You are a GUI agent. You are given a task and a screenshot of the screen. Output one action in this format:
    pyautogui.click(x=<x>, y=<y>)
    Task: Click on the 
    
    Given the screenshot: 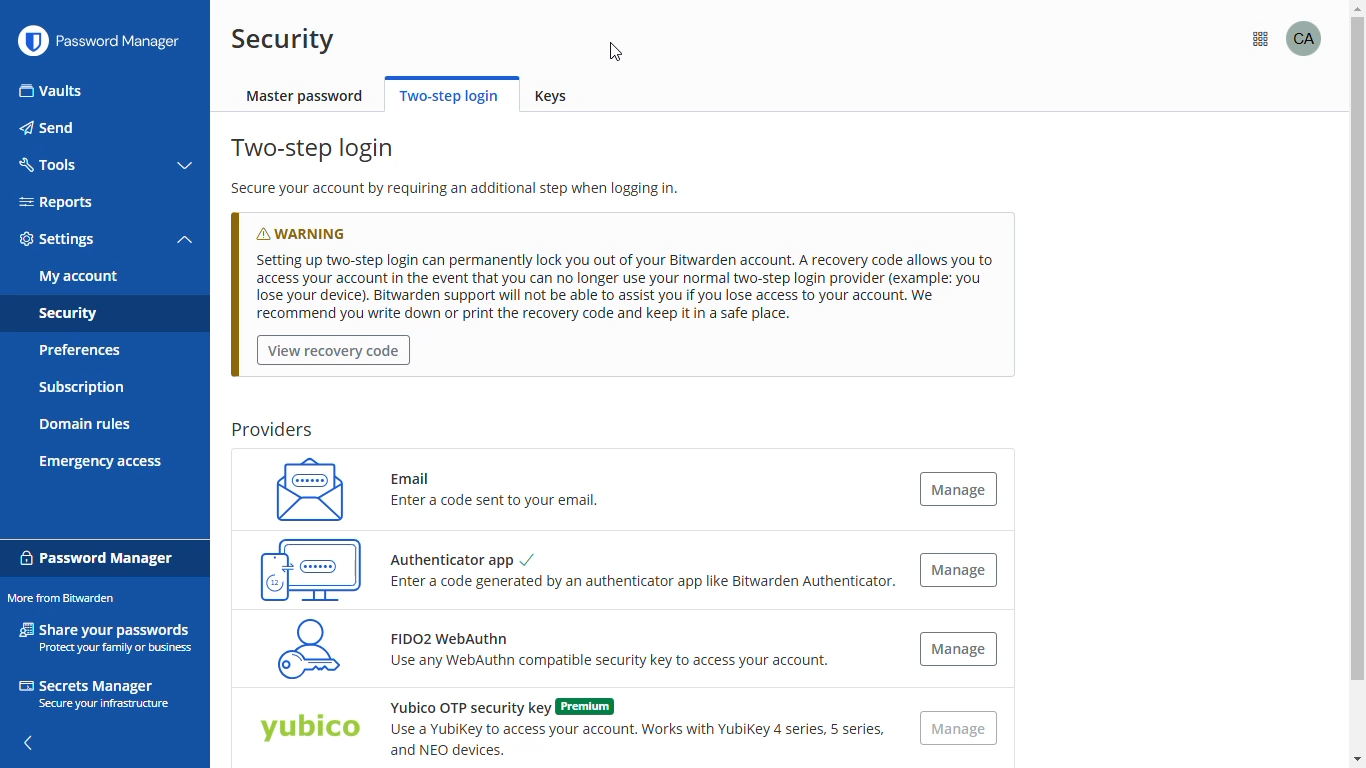 What is the action you would take?
    pyautogui.click(x=958, y=570)
    